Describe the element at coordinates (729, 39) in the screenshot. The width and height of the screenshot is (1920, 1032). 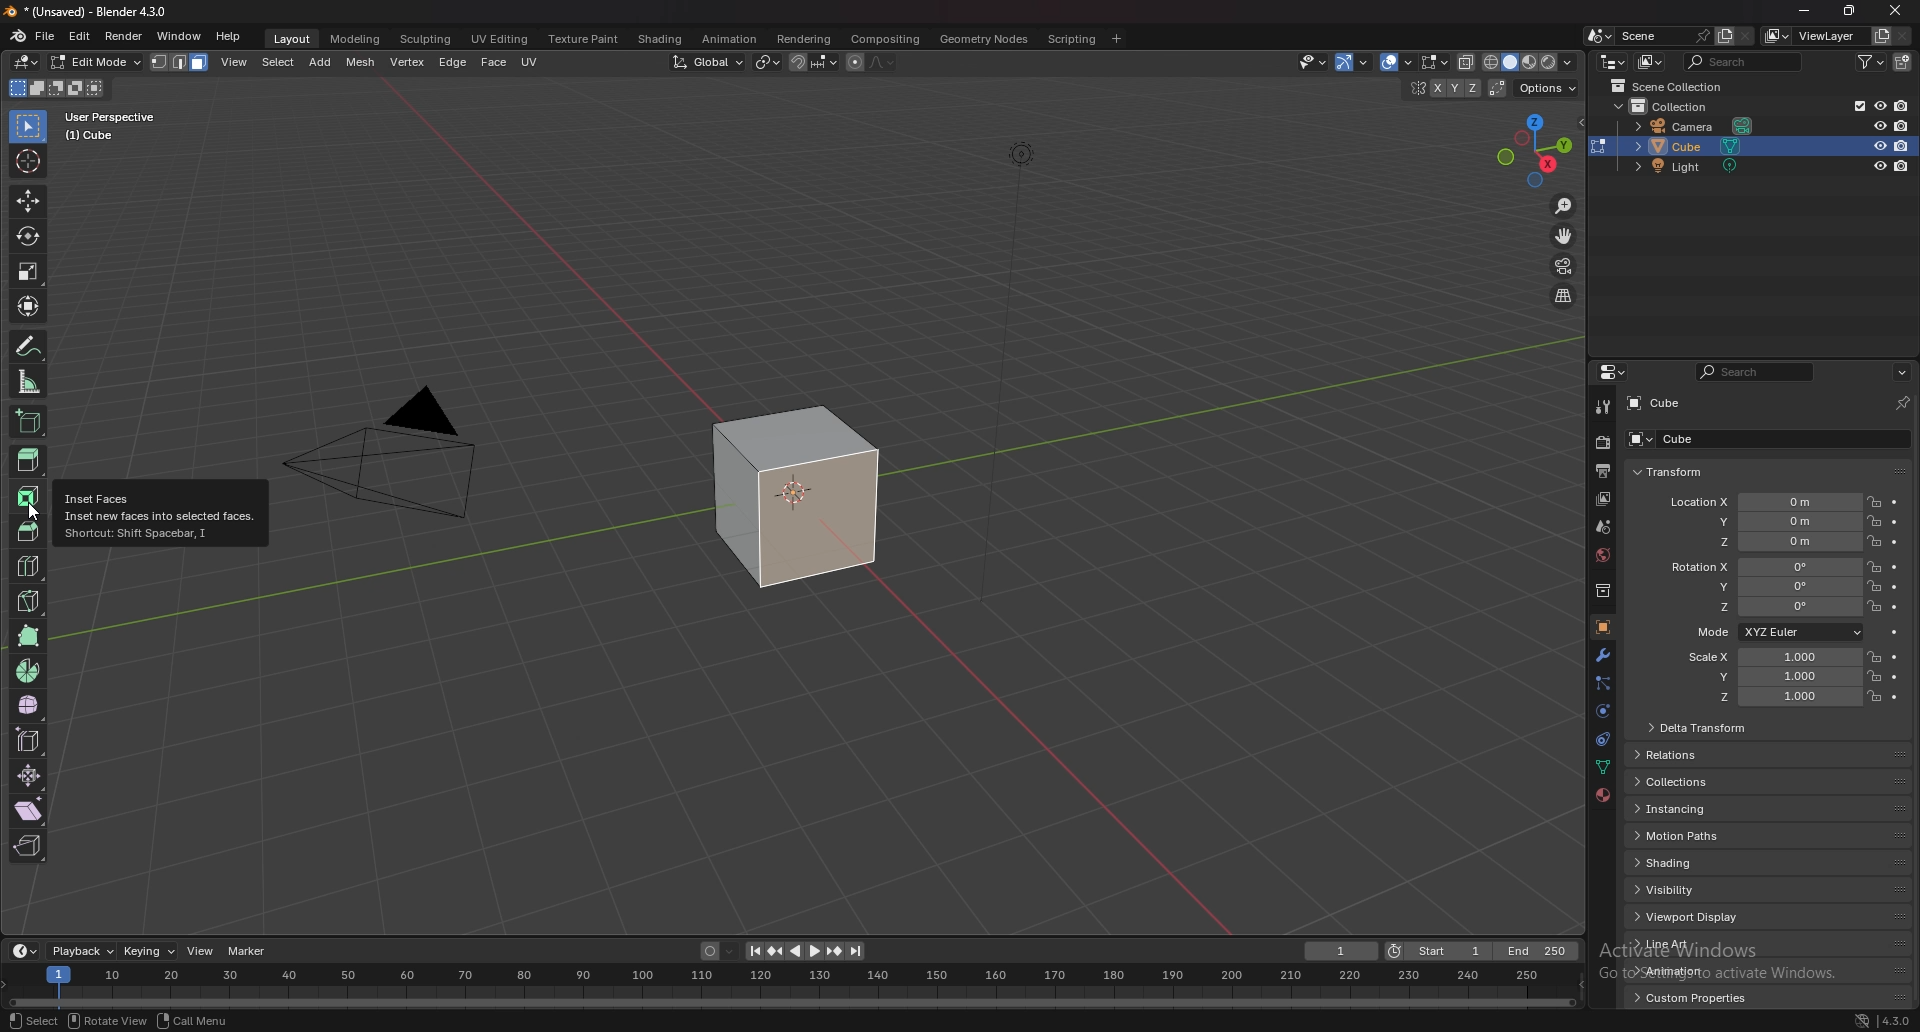
I see `animation` at that location.